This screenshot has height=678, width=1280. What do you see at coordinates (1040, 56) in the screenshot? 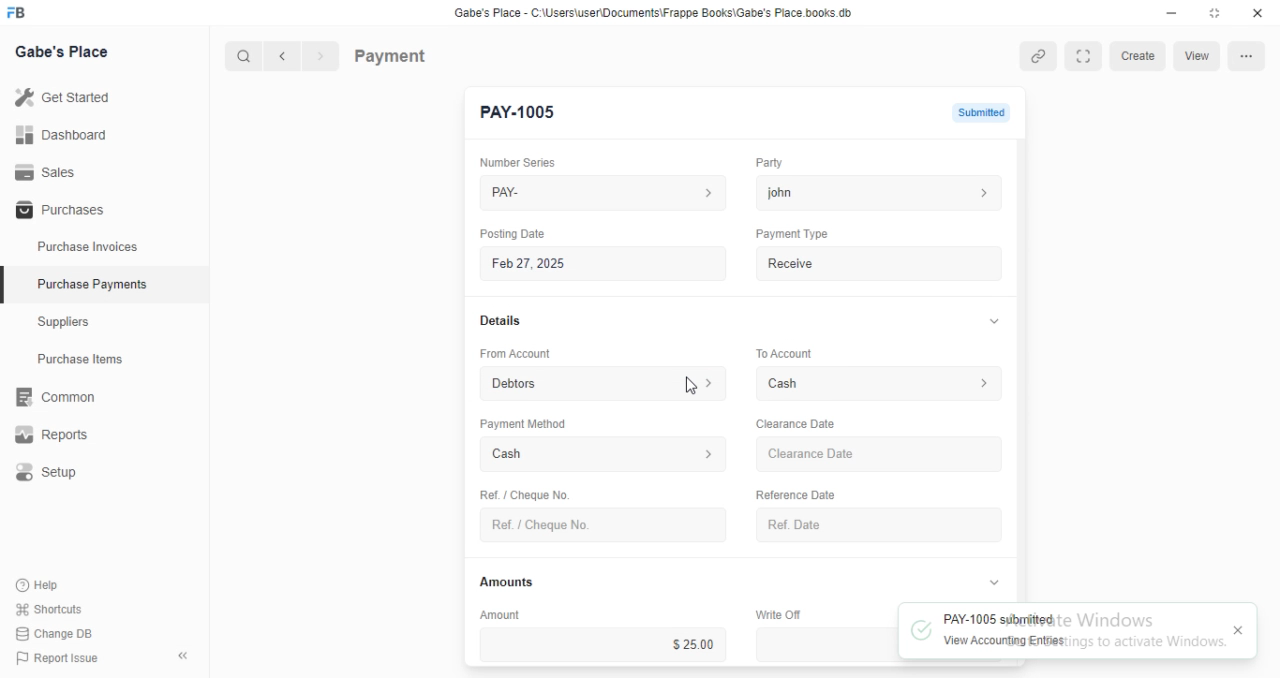
I see `link` at bounding box center [1040, 56].